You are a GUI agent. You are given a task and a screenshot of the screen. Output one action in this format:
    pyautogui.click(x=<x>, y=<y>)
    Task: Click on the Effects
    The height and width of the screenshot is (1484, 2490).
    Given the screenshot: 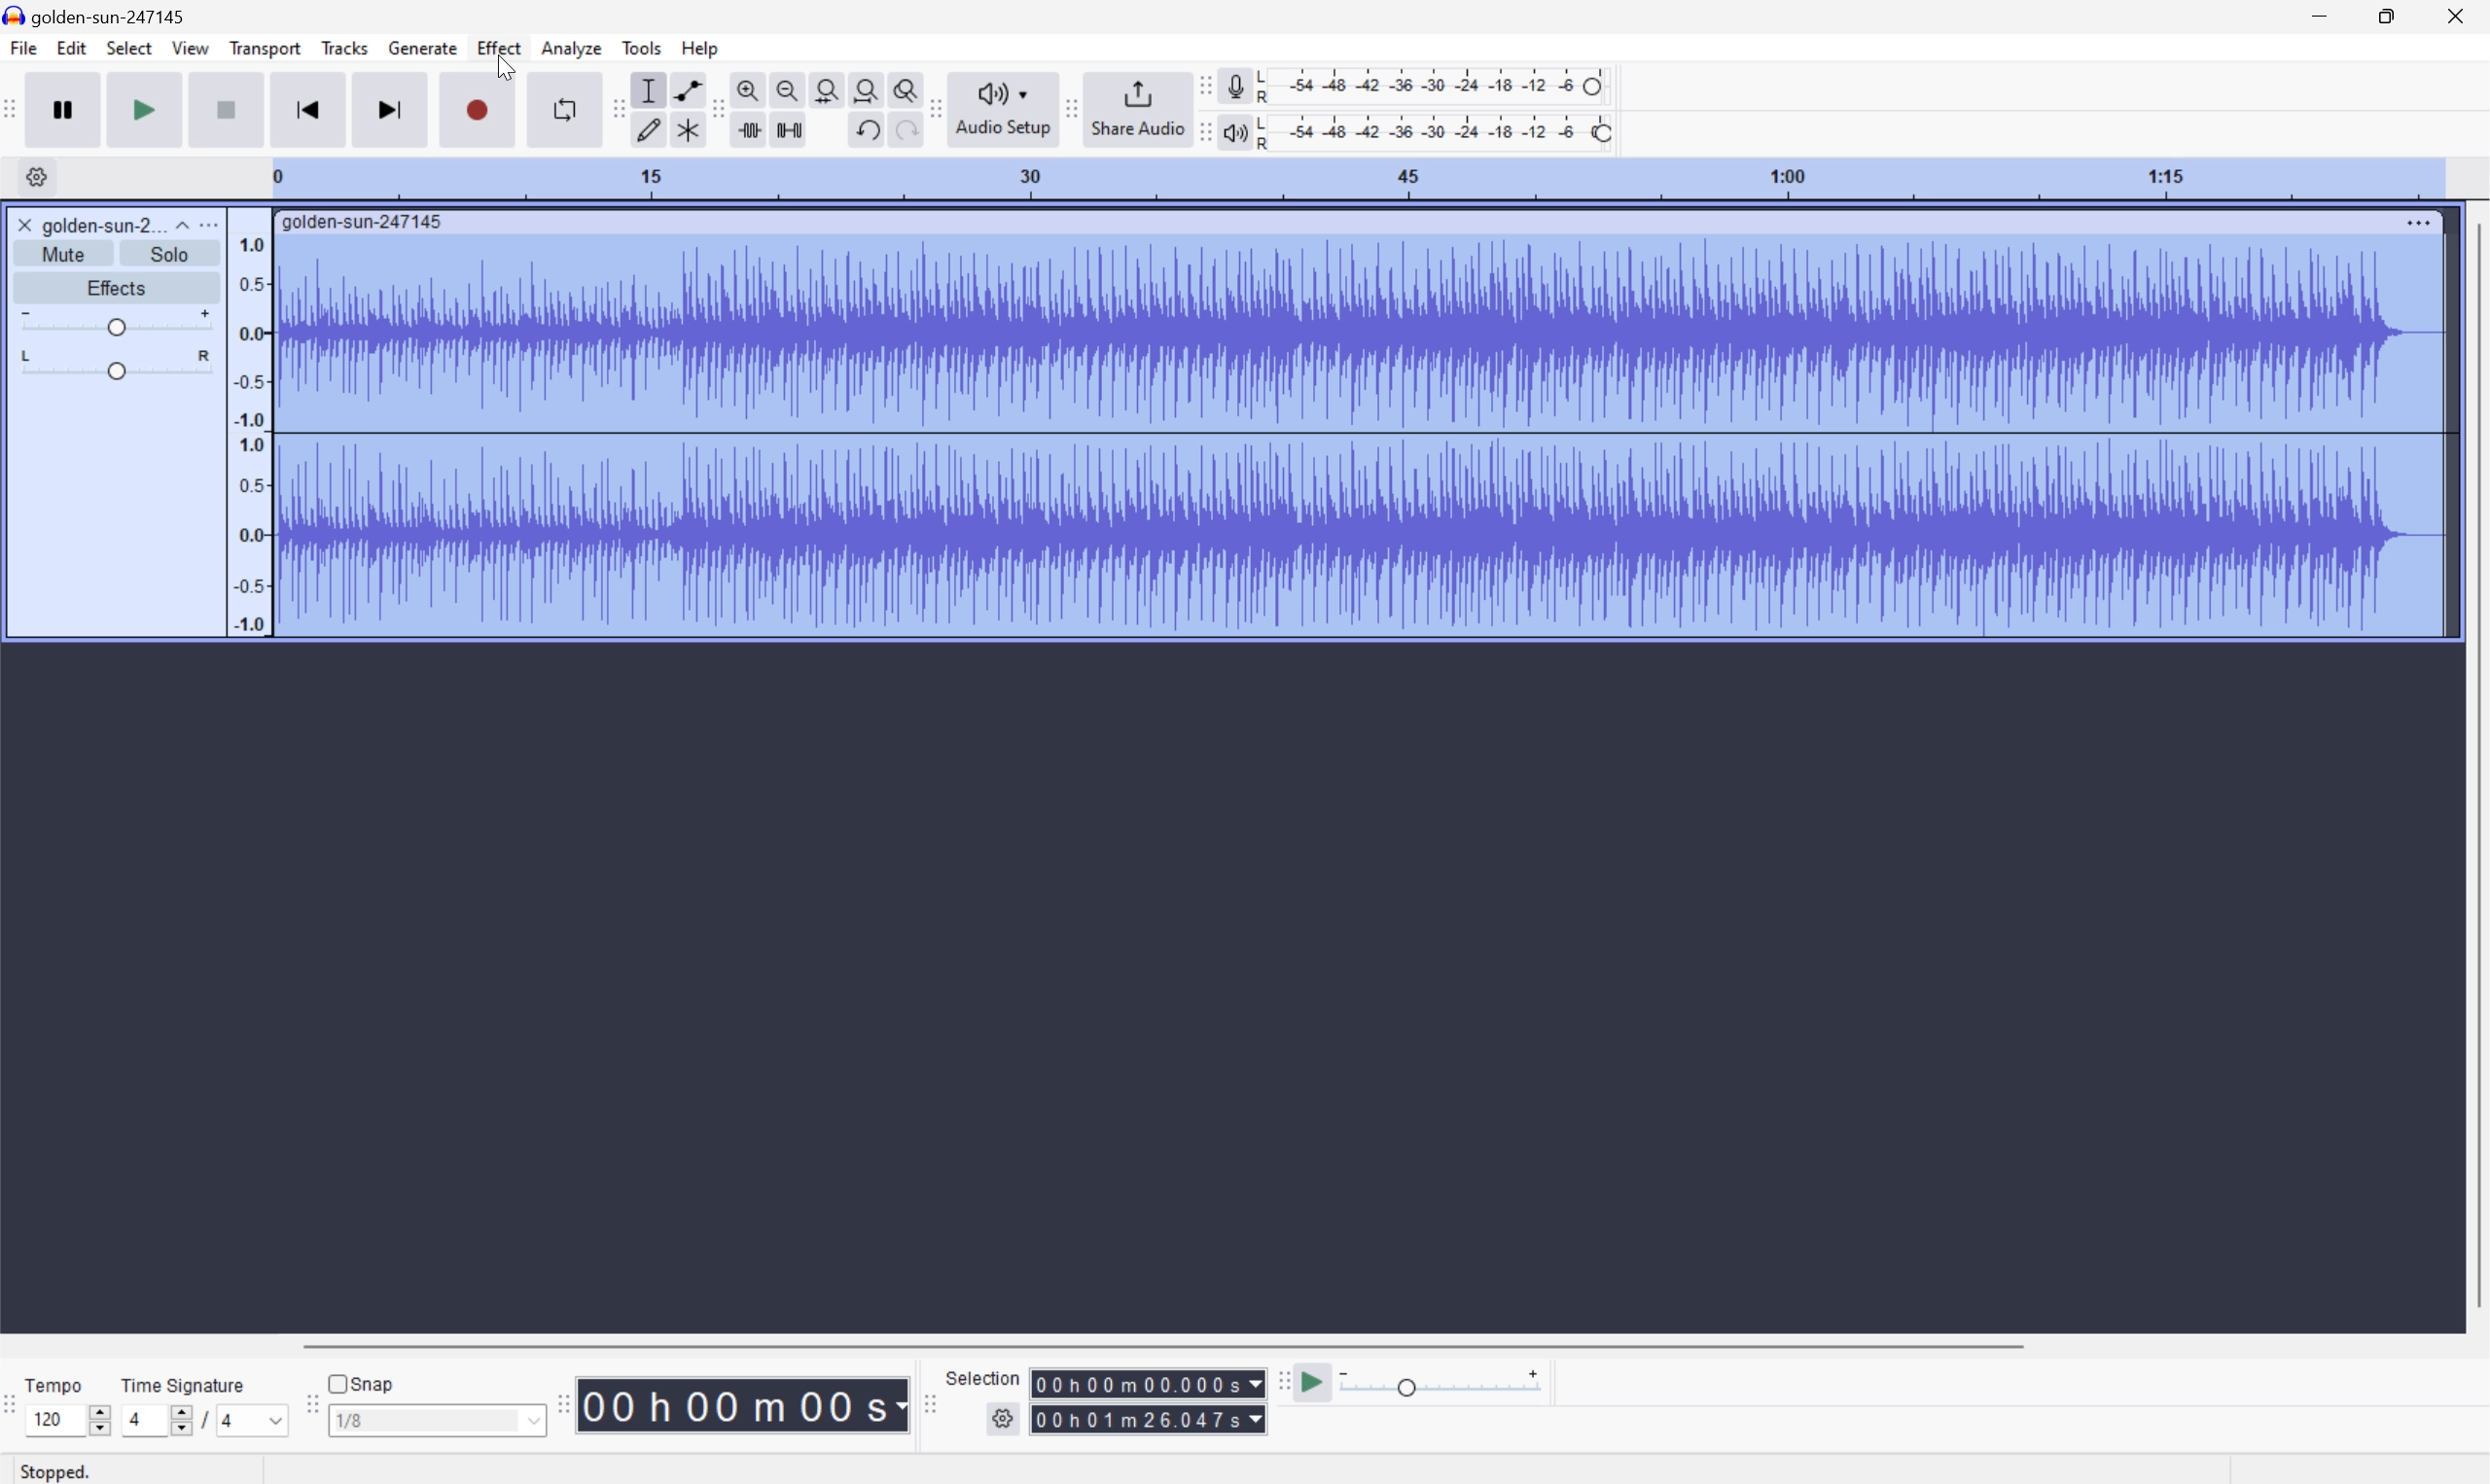 What is the action you would take?
    pyautogui.click(x=118, y=288)
    